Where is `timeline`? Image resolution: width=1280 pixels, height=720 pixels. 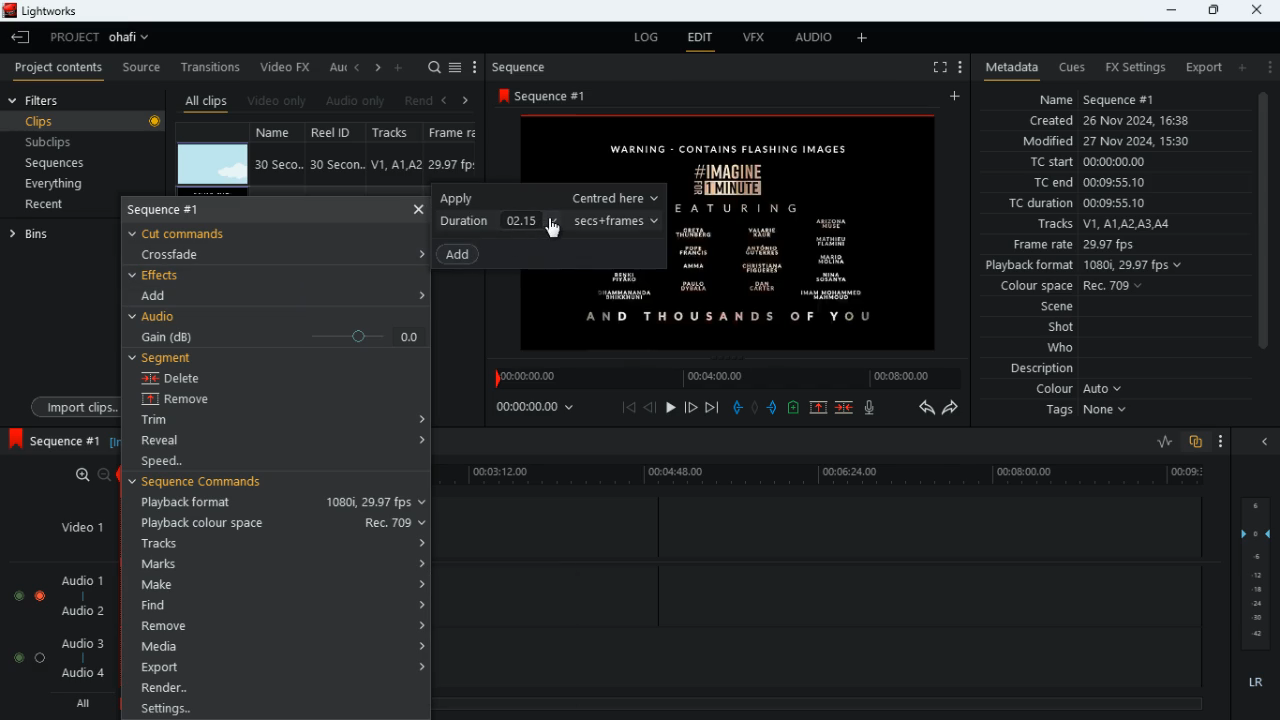
timeline is located at coordinates (819, 702).